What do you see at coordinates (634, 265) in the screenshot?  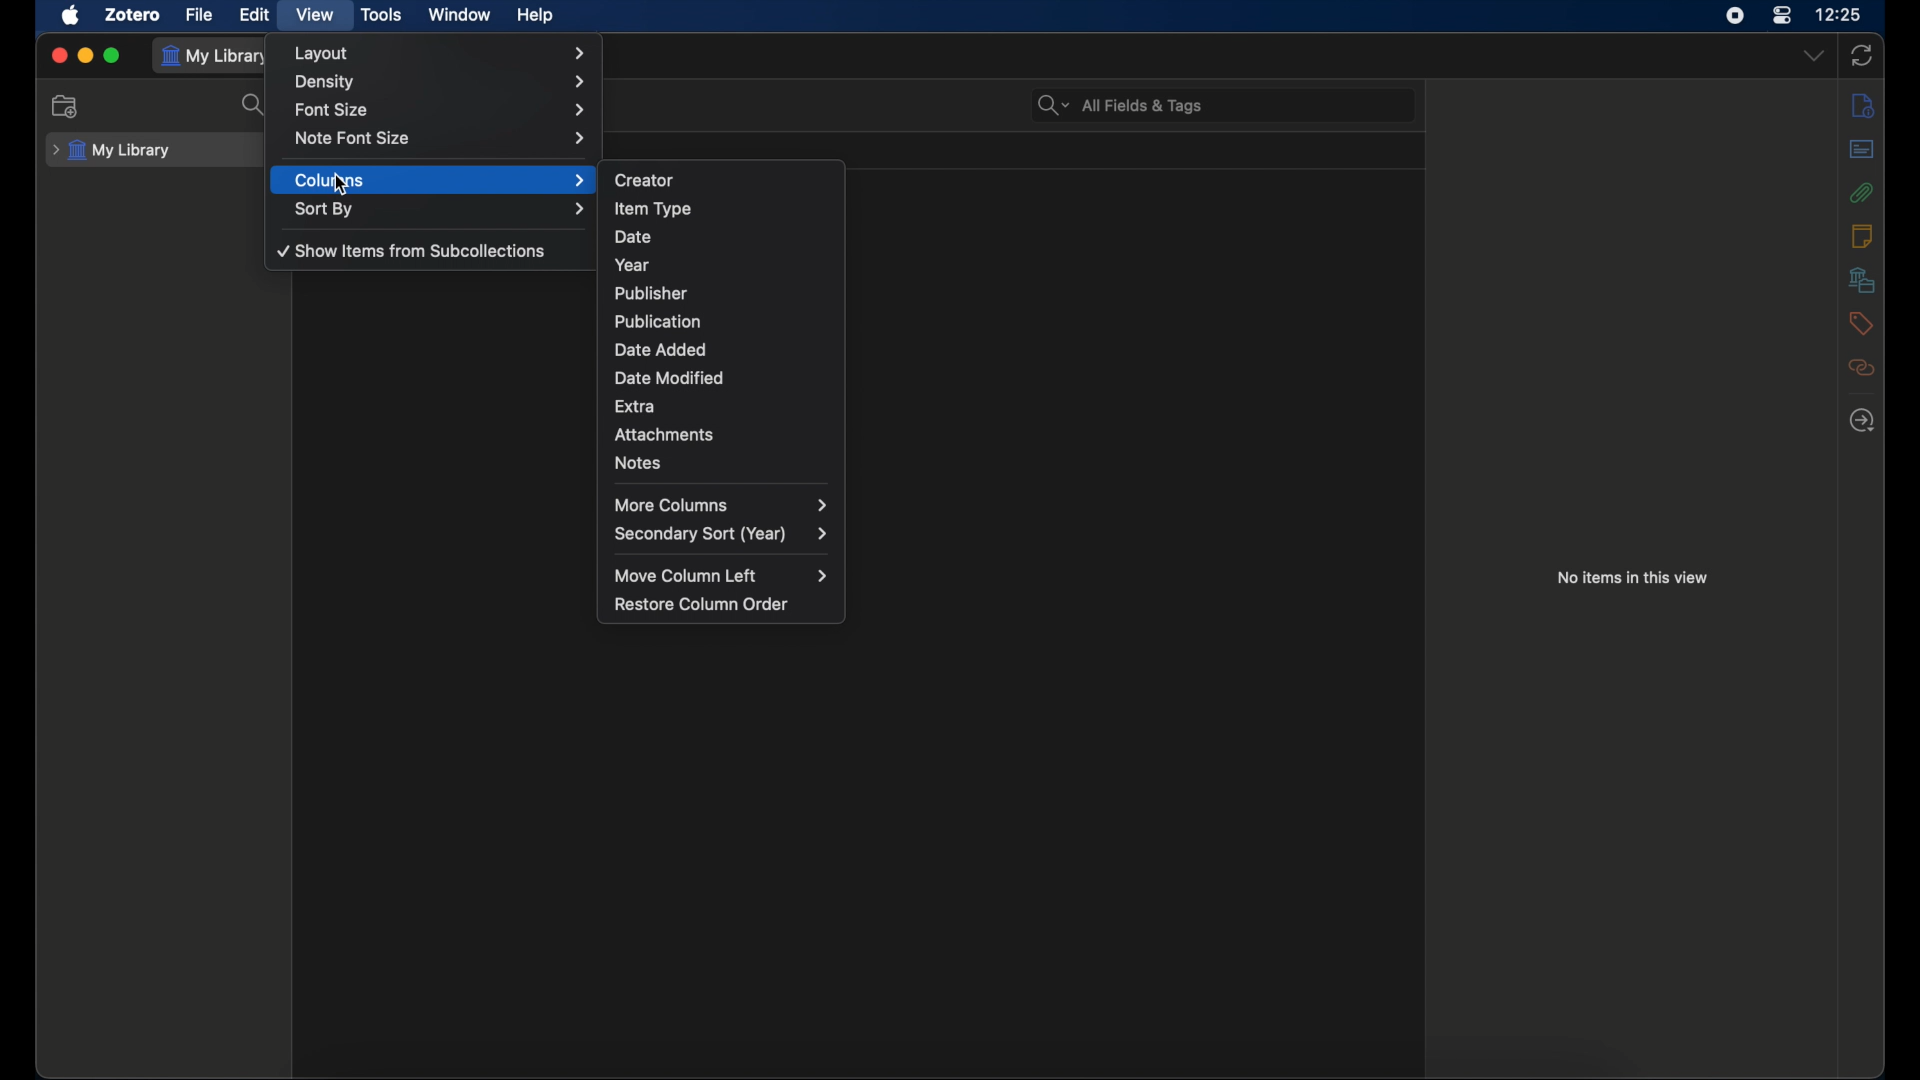 I see `year` at bounding box center [634, 265].